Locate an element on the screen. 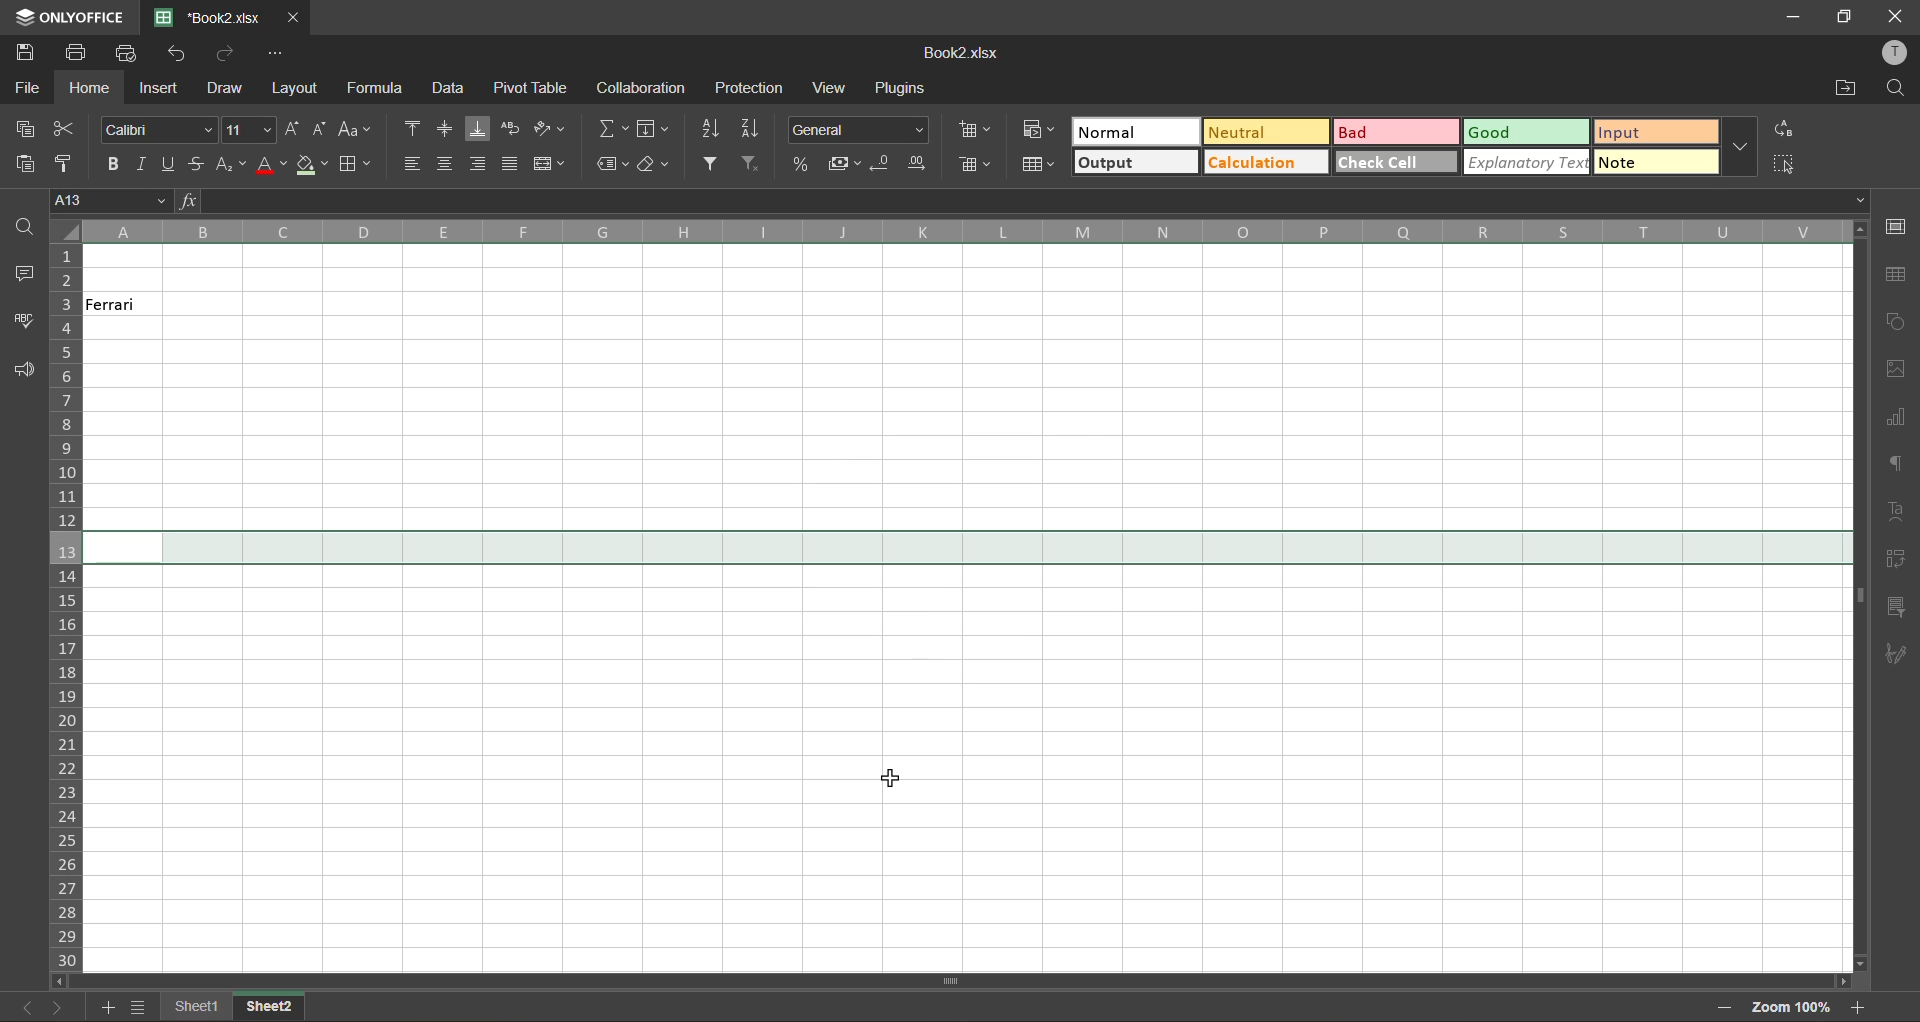  redo is located at coordinates (228, 54).